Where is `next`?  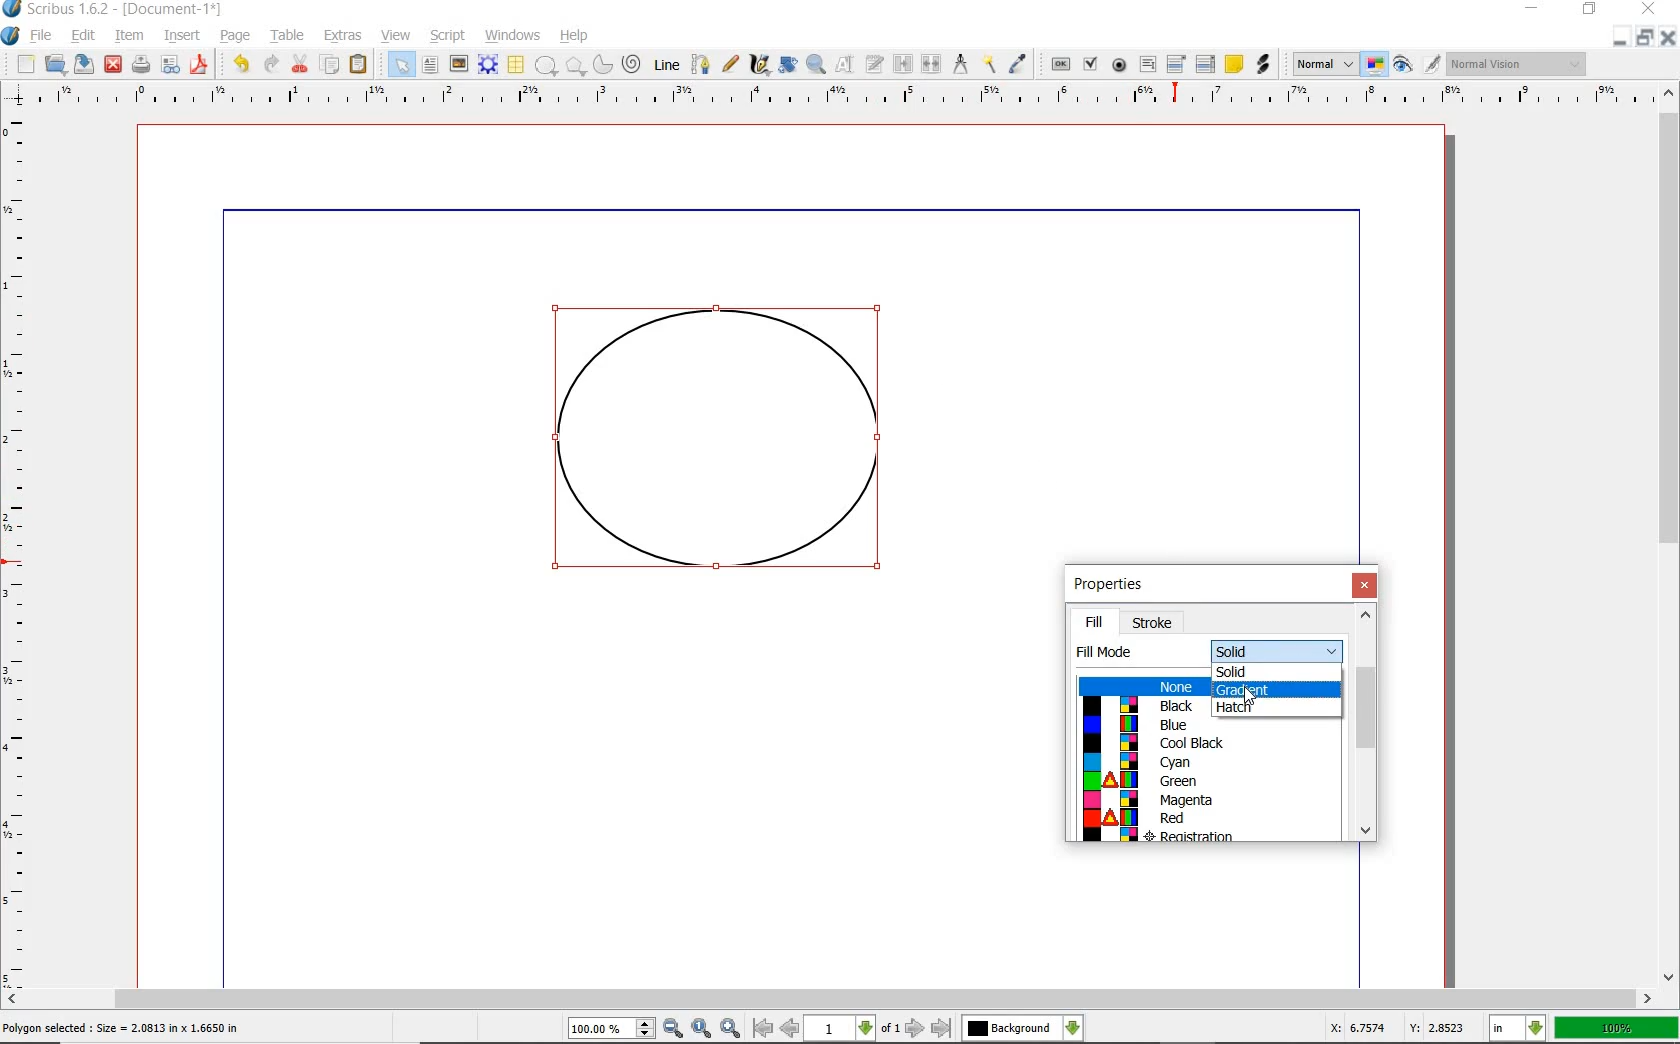 next is located at coordinates (915, 1028).